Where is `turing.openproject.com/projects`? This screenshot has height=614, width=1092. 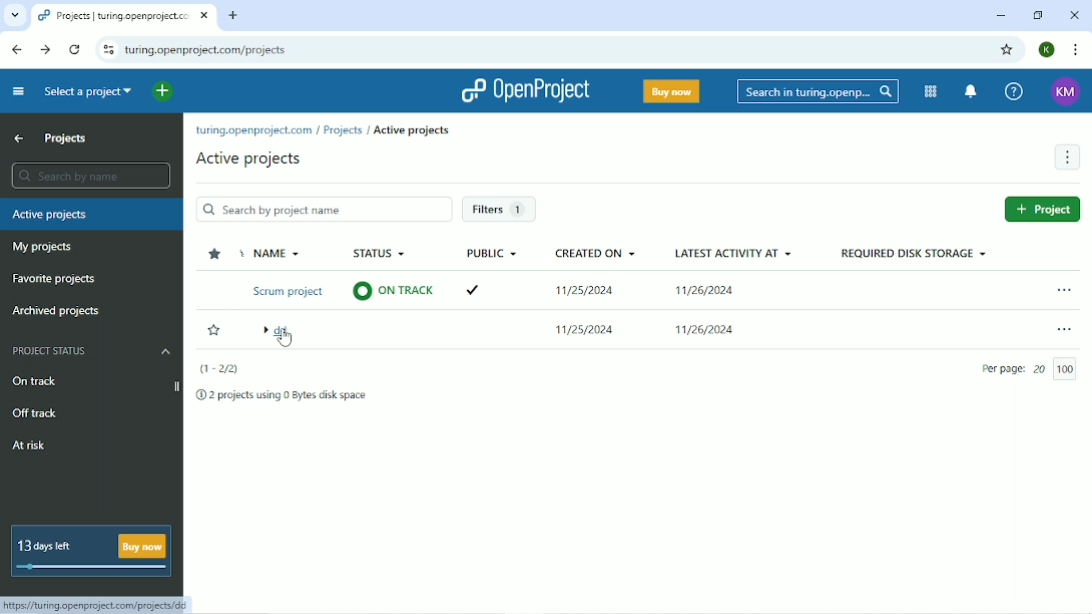 turing.openproject.com/projects is located at coordinates (208, 49).